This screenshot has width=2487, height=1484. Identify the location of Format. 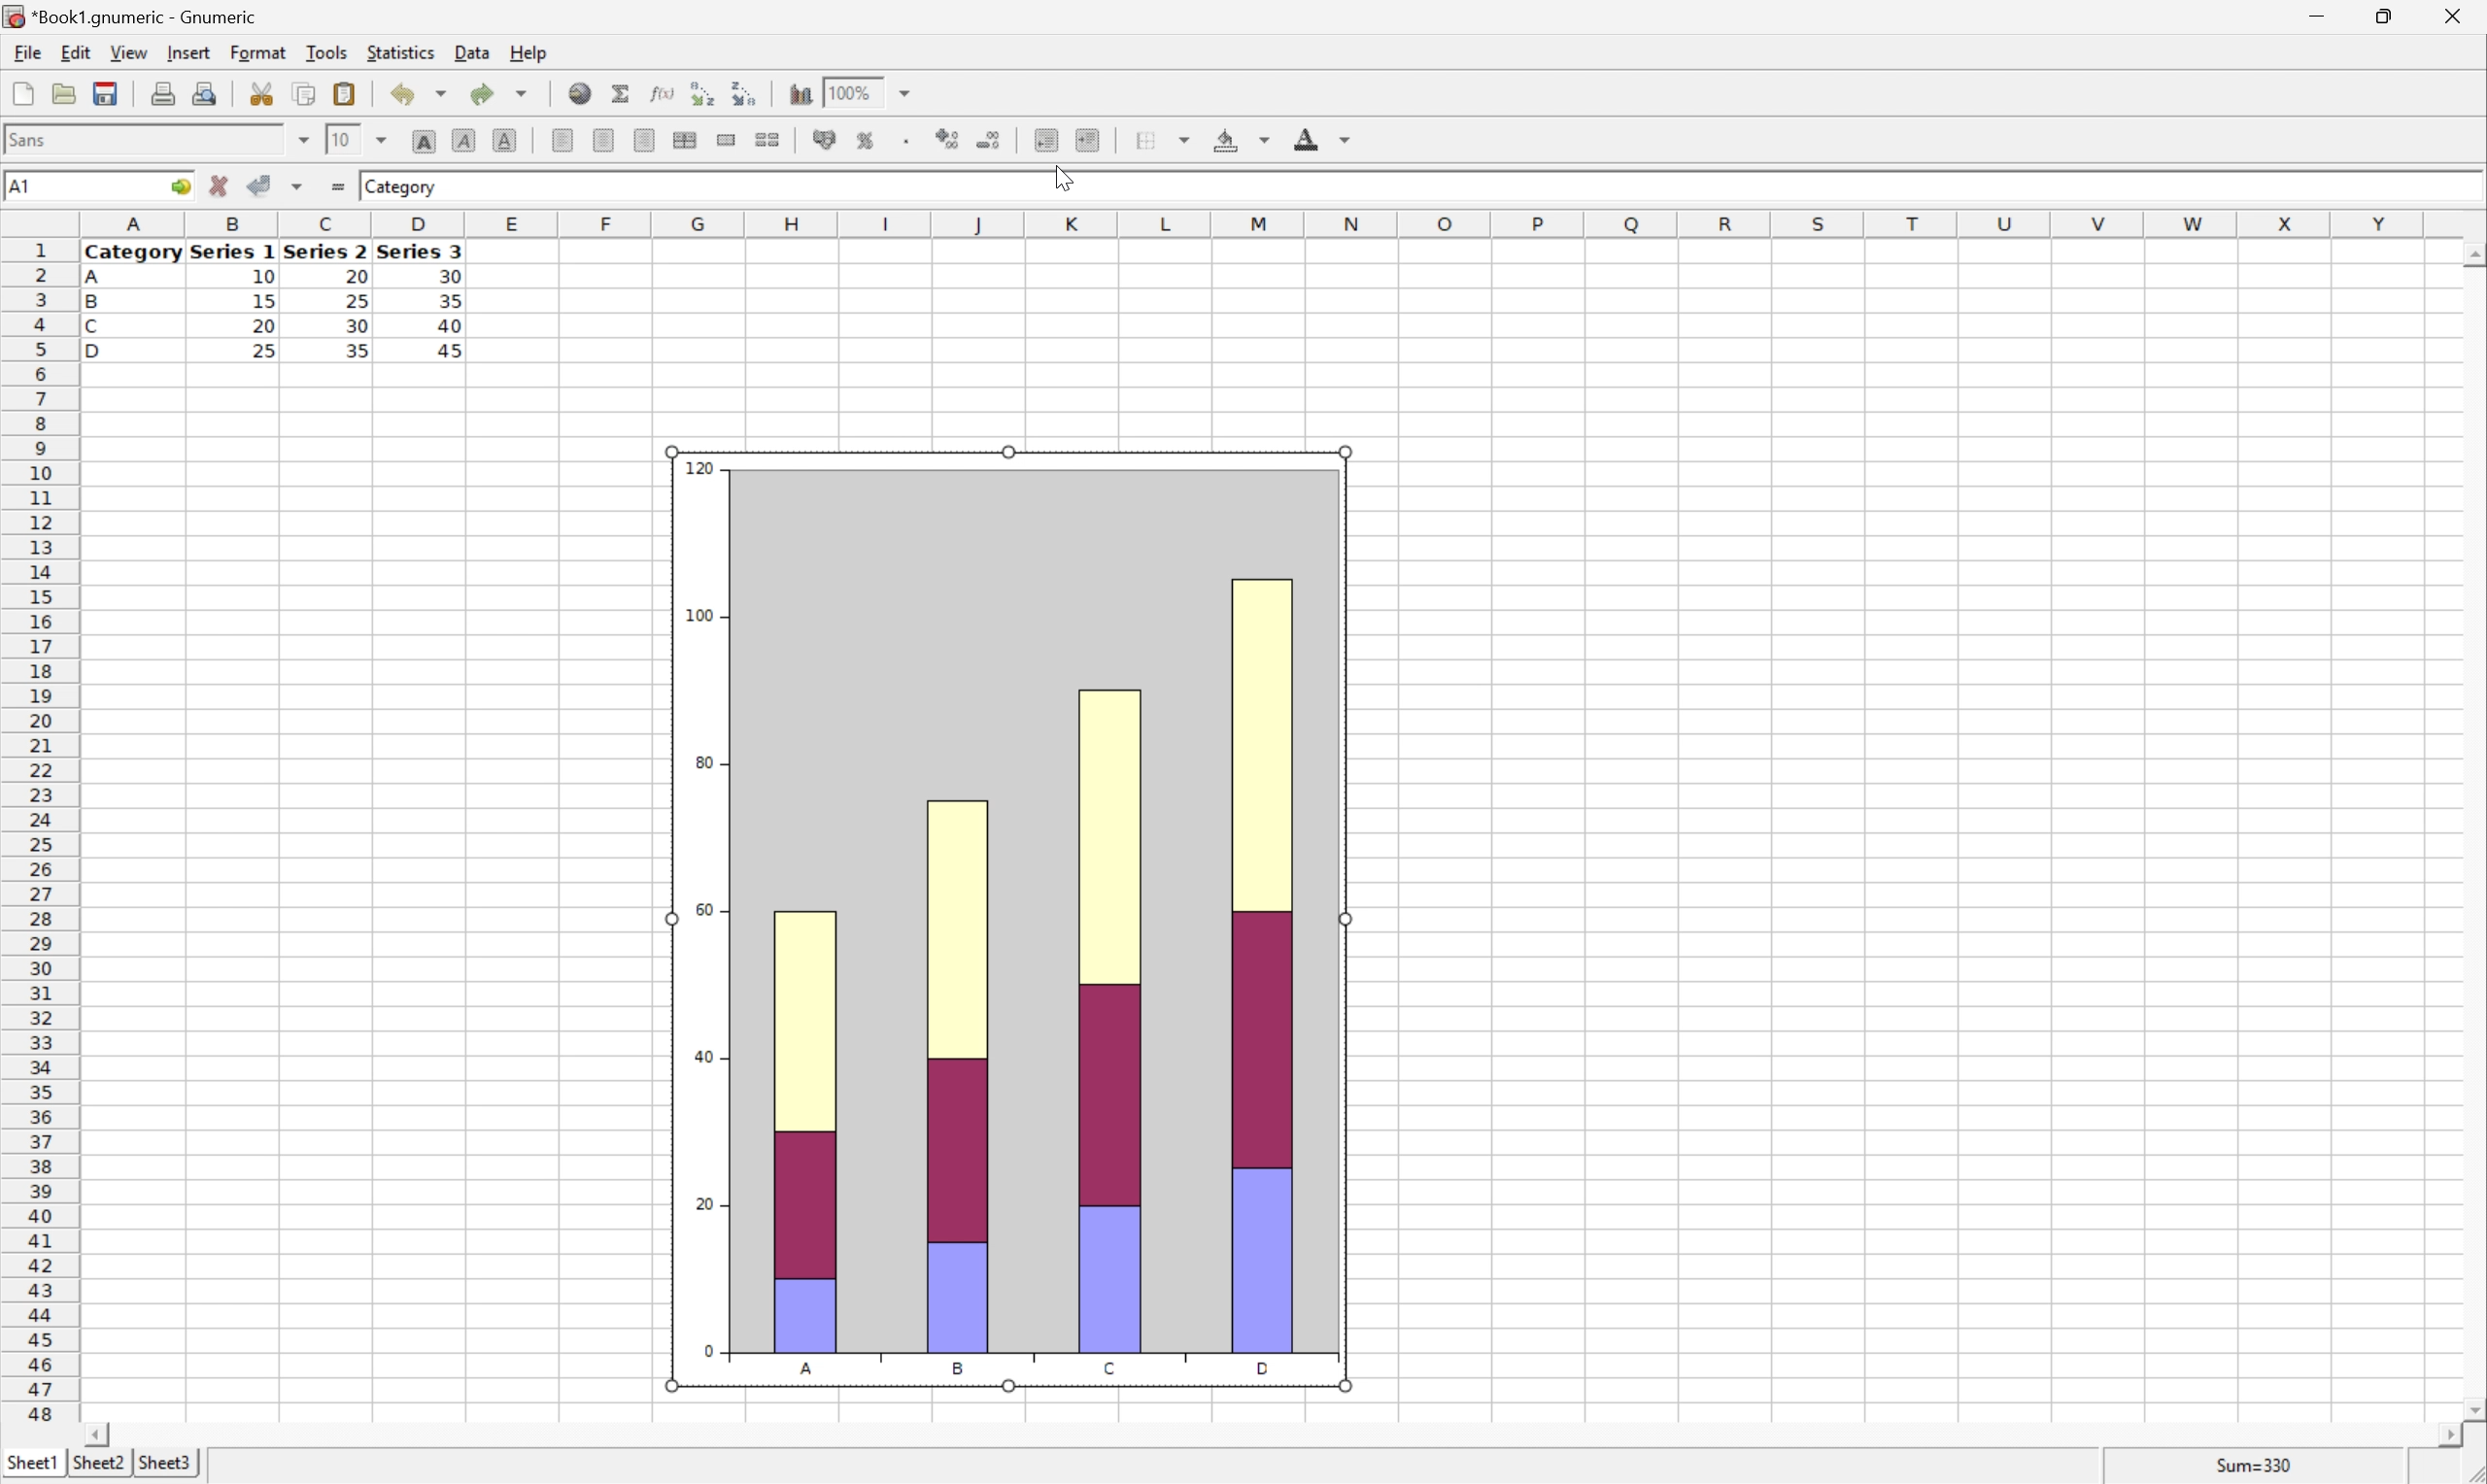
(258, 51).